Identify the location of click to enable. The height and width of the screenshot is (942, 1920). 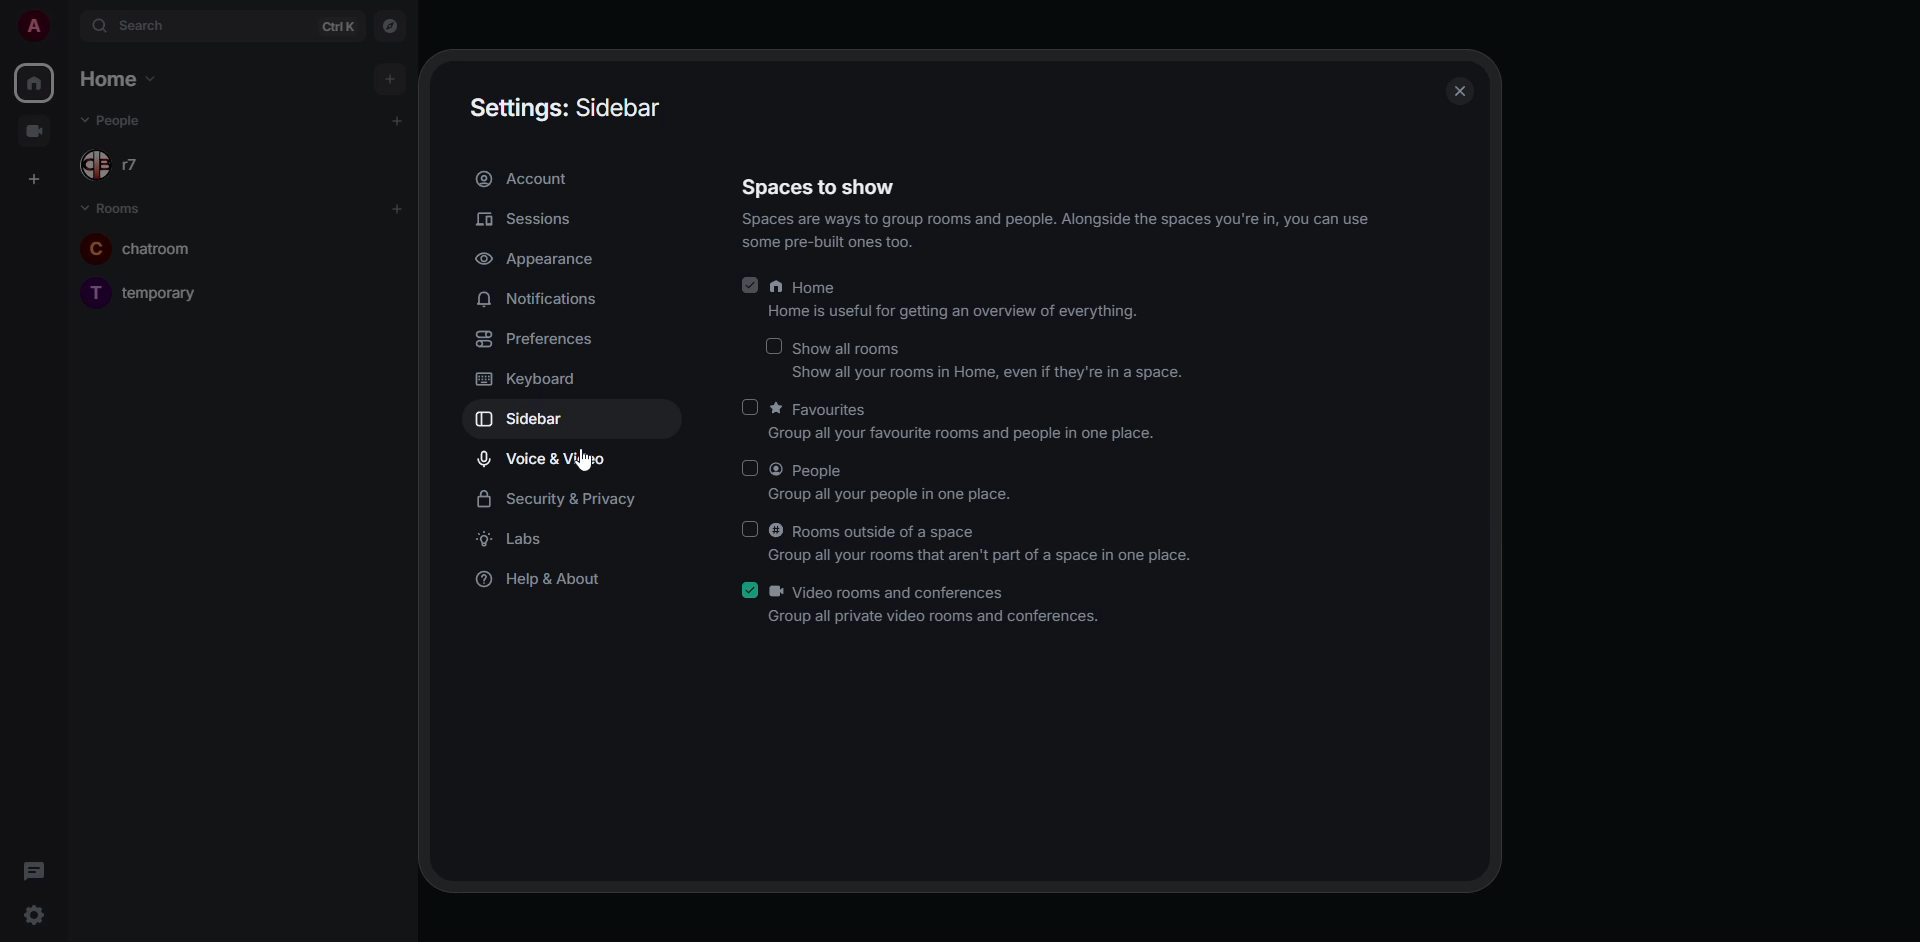
(751, 404).